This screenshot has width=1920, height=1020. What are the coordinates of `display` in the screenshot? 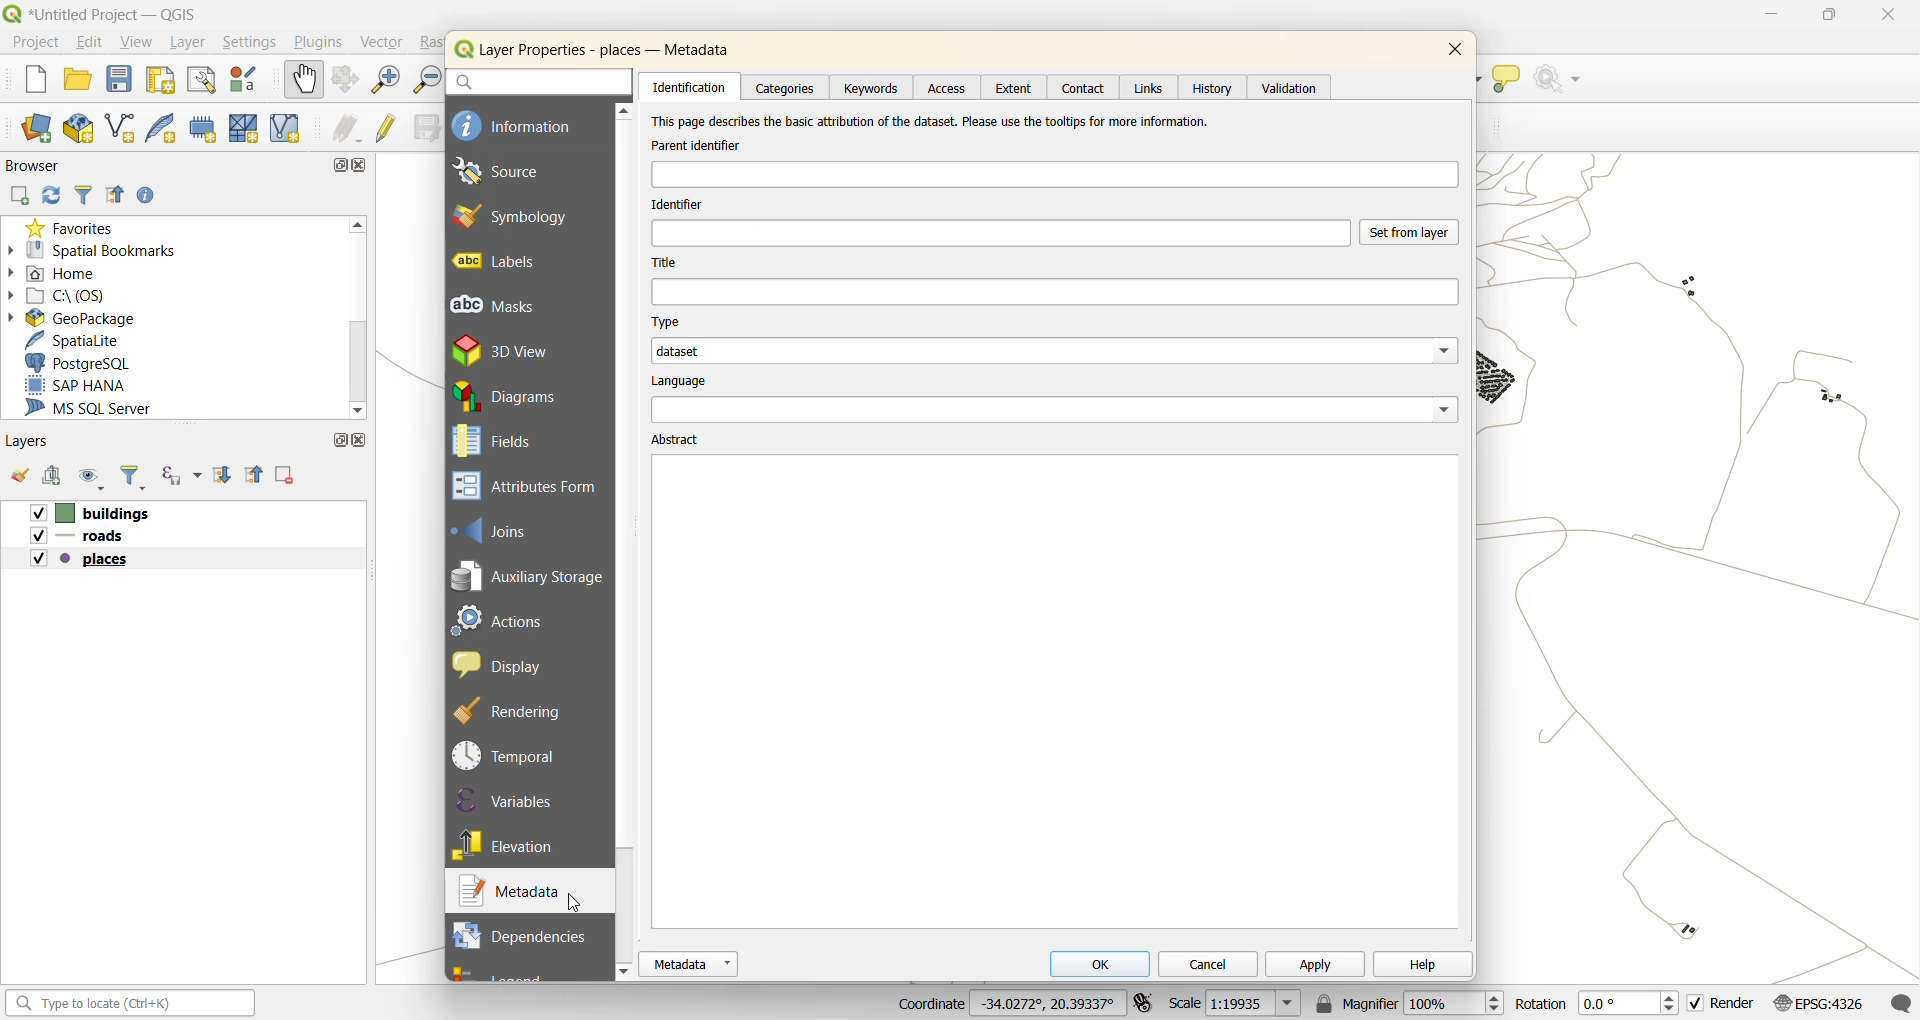 It's located at (497, 665).